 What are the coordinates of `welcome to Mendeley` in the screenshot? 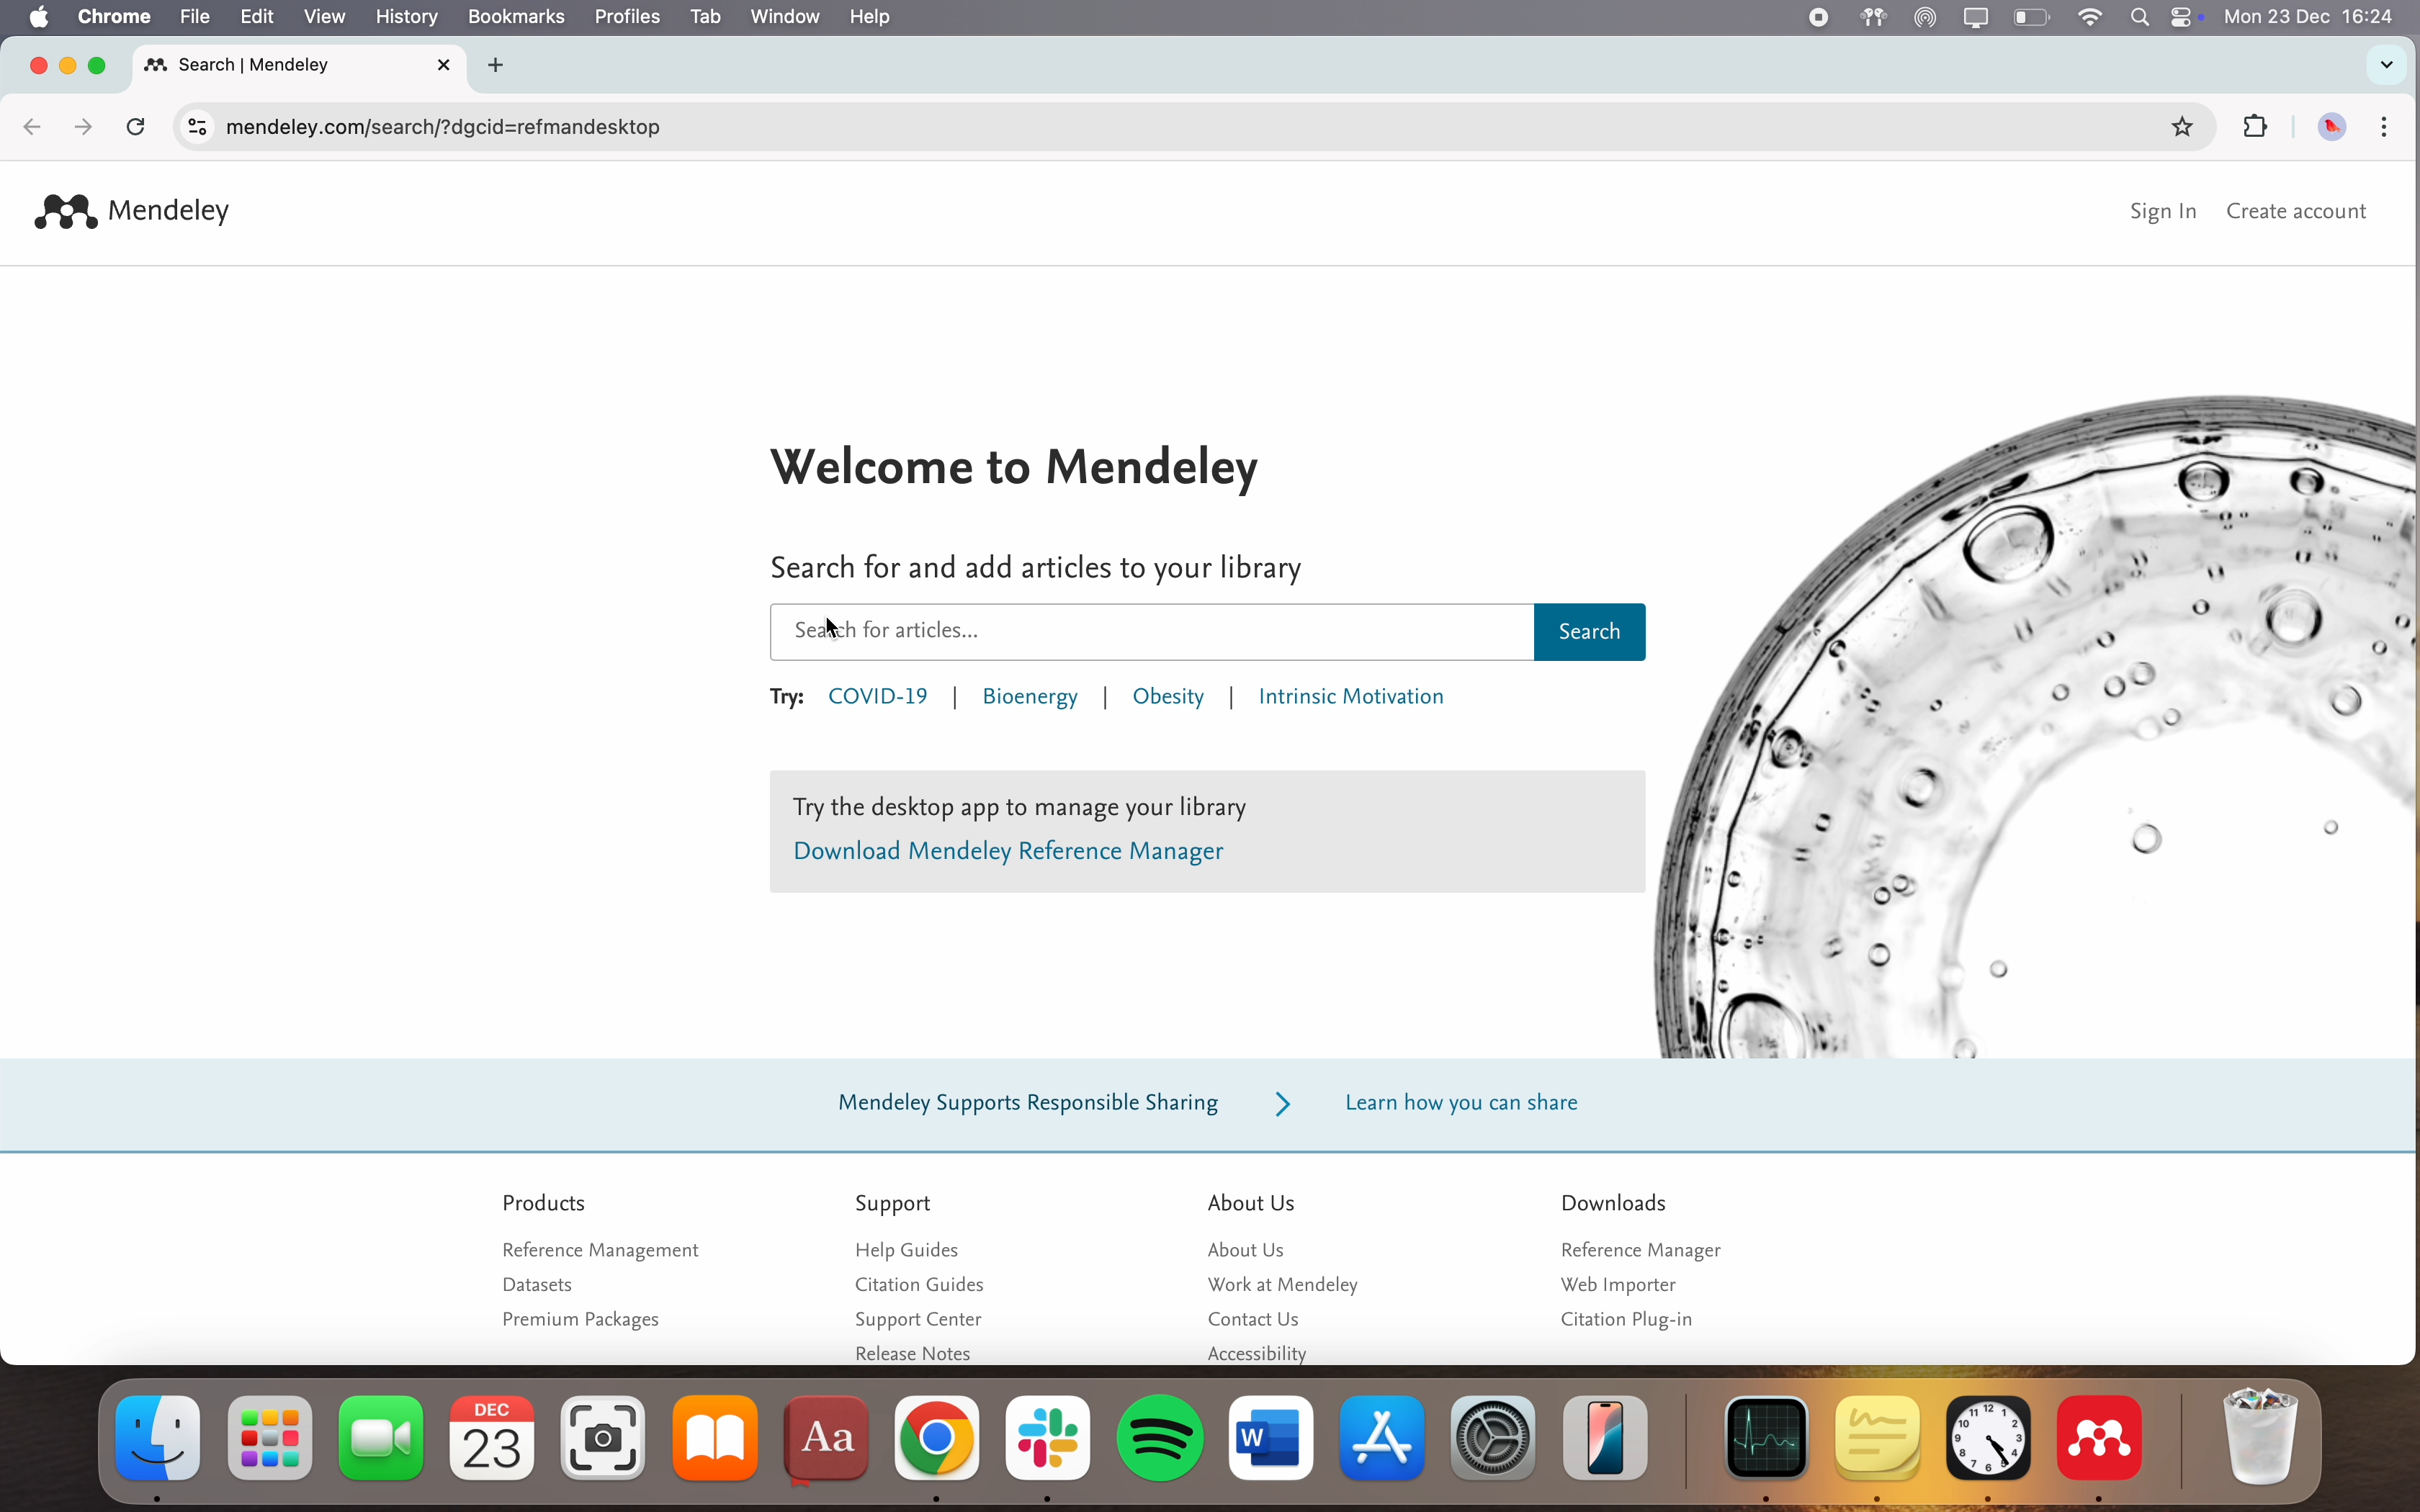 It's located at (1021, 464).